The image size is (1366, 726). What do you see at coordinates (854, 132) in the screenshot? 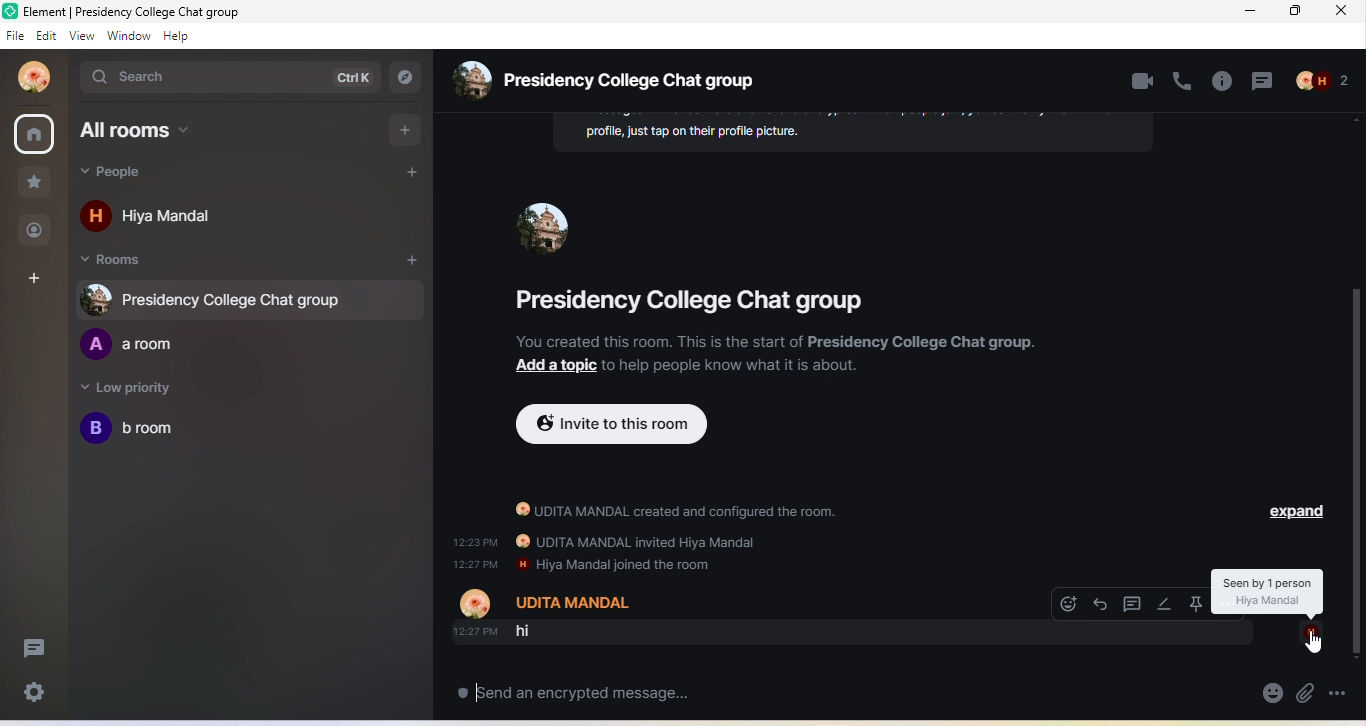
I see `text` at bounding box center [854, 132].